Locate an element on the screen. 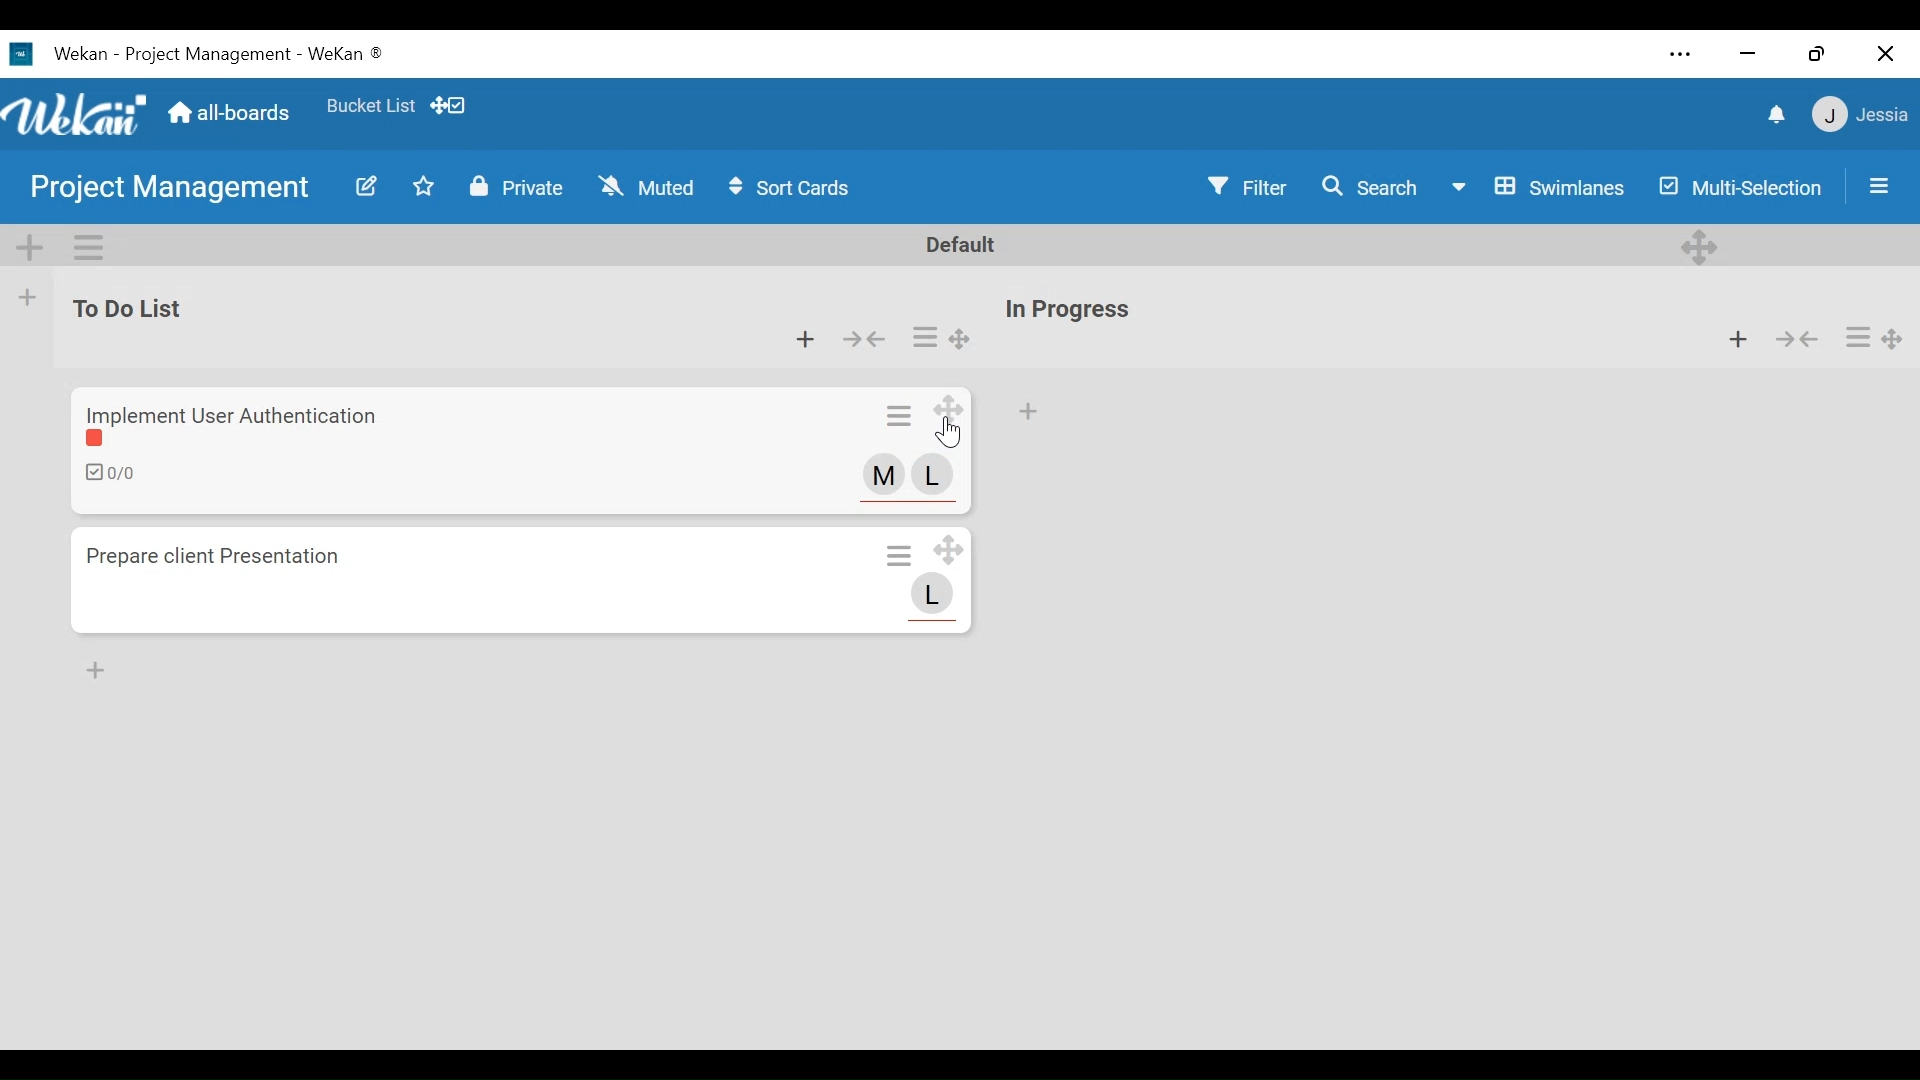  Card actions is located at coordinates (923, 338).